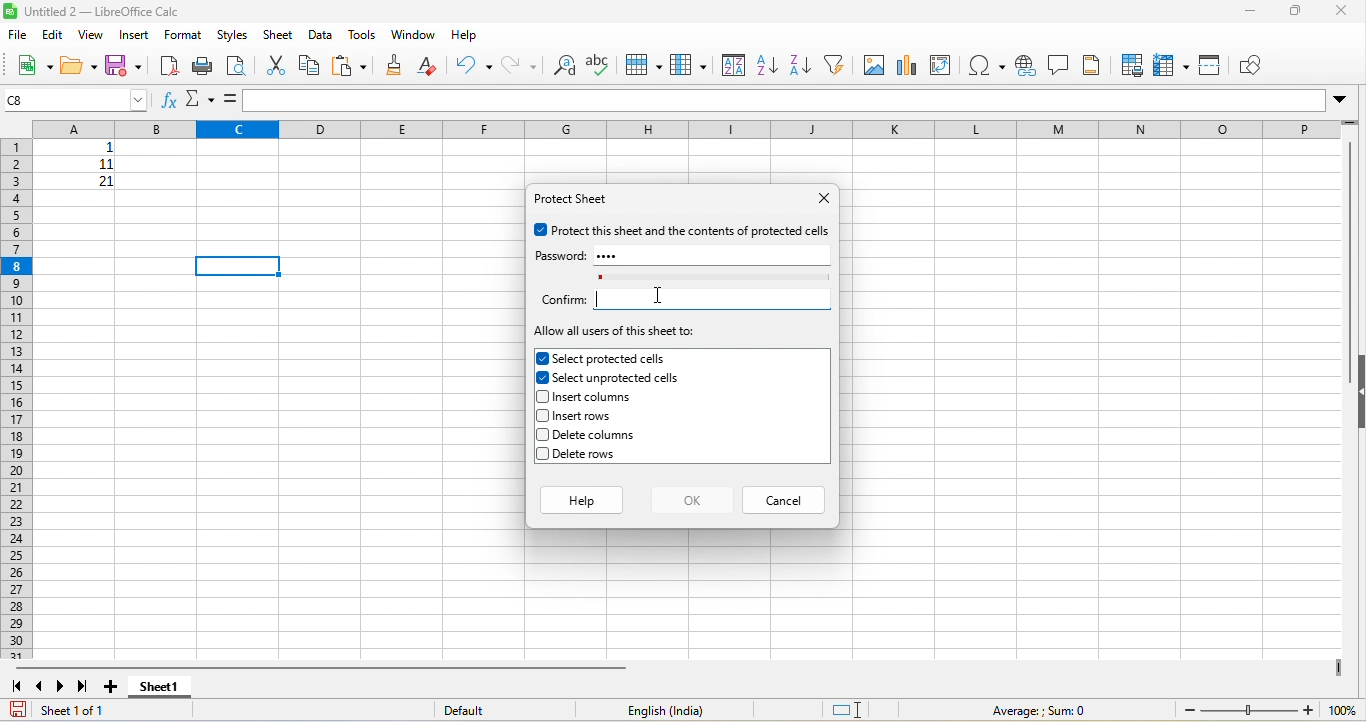  Describe the element at coordinates (33, 68) in the screenshot. I see `new` at that location.